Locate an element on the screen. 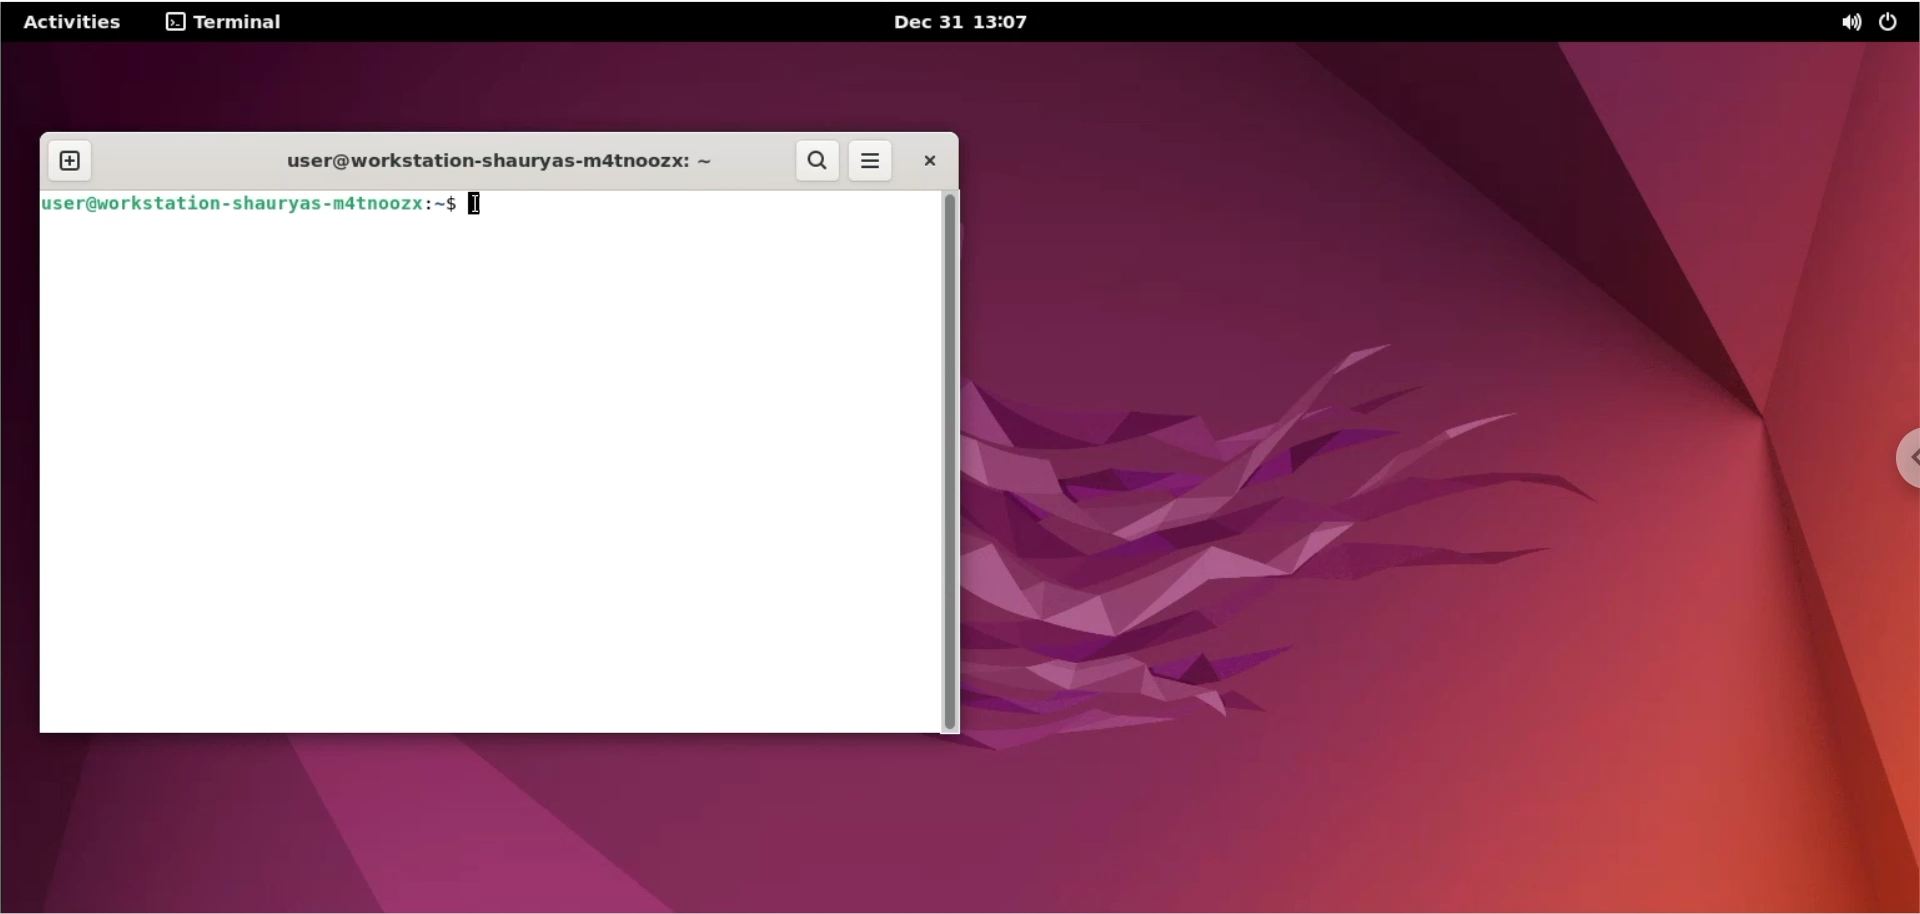 The width and height of the screenshot is (1920, 914). scrollbar is located at coordinates (956, 461).